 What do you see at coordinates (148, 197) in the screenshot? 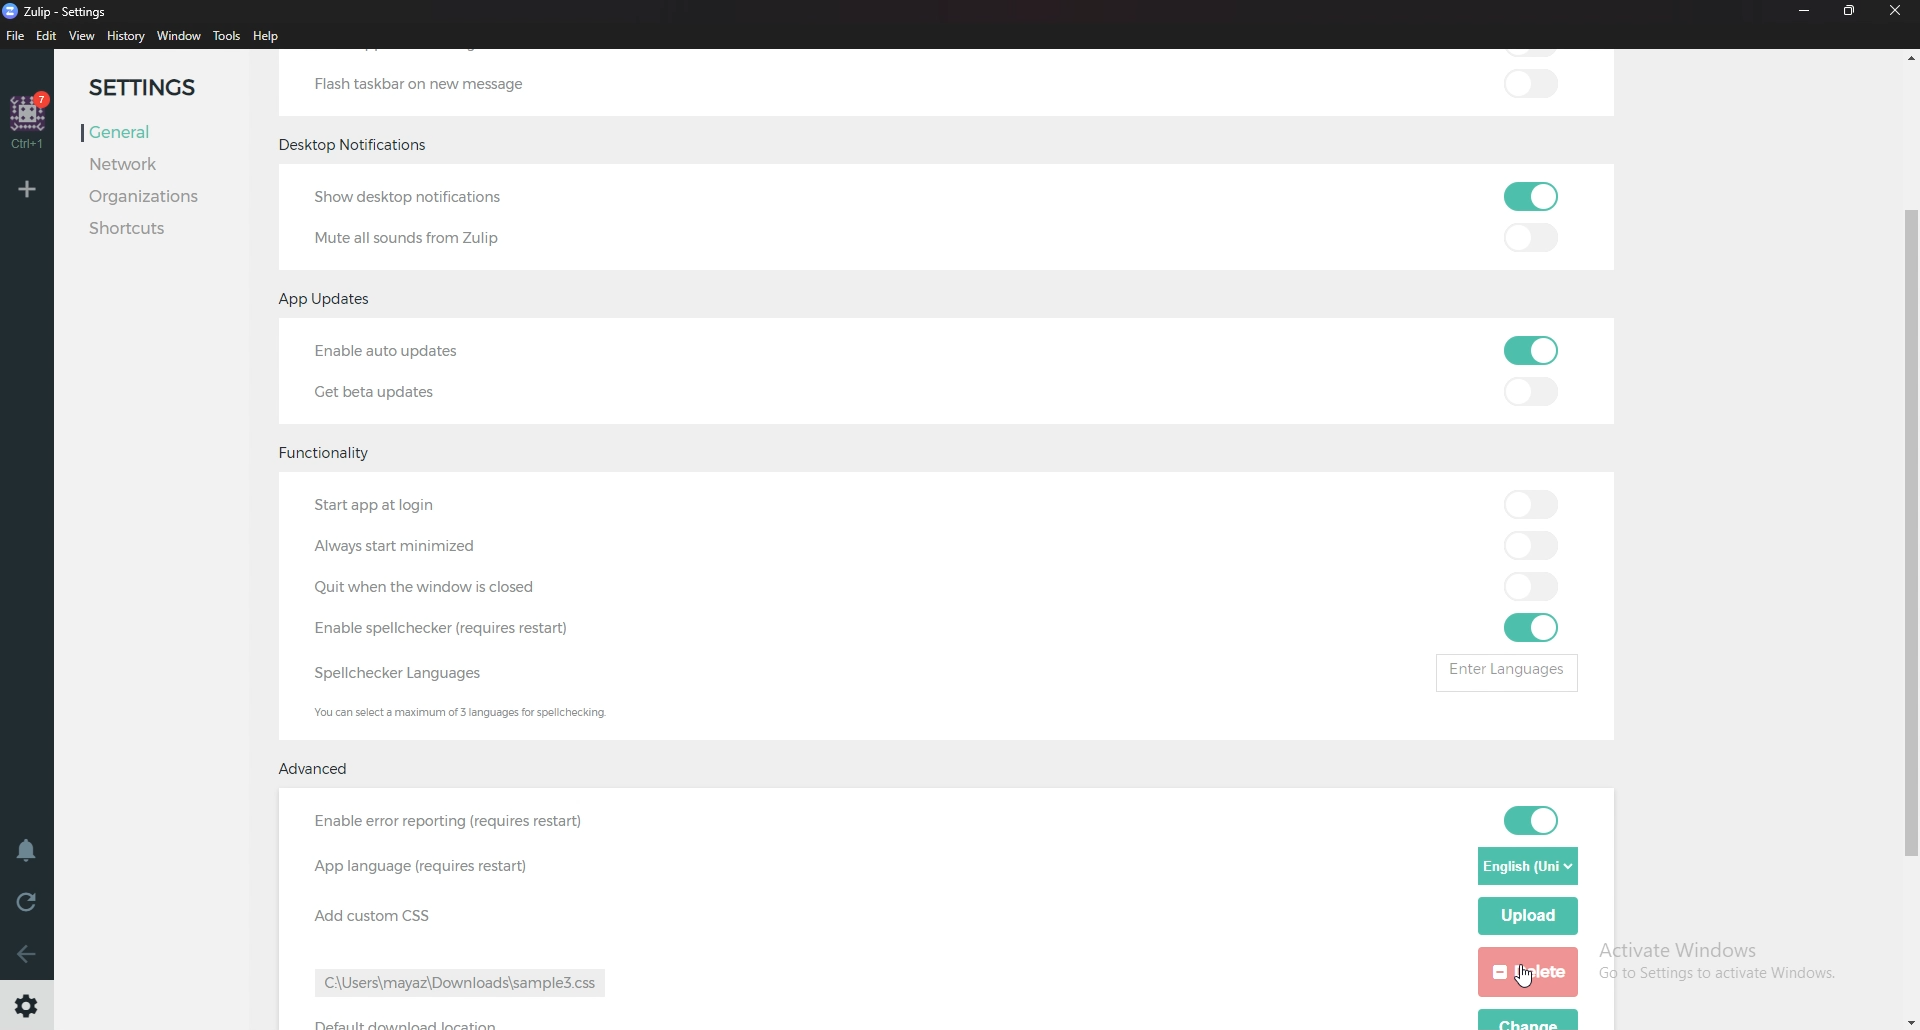
I see `Organizations` at bounding box center [148, 197].